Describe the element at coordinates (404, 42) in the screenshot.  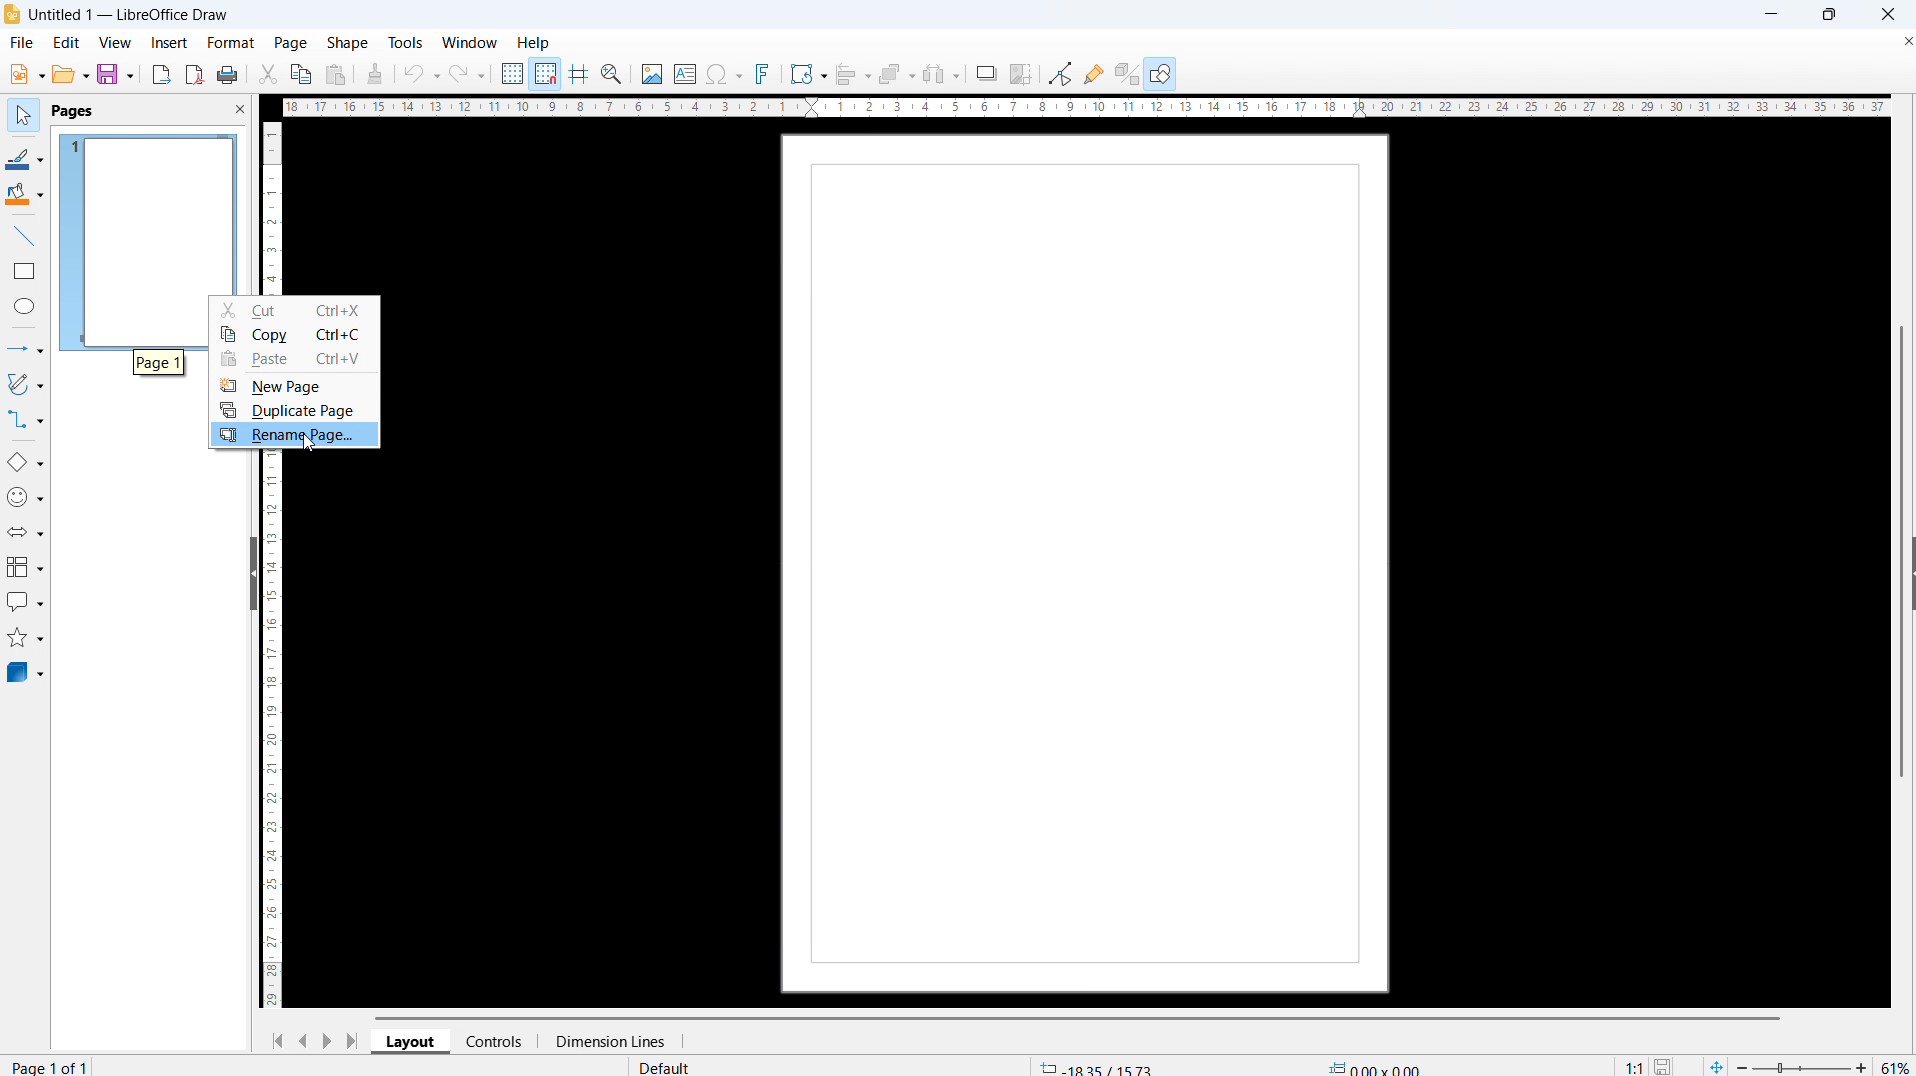
I see `tools` at that location.